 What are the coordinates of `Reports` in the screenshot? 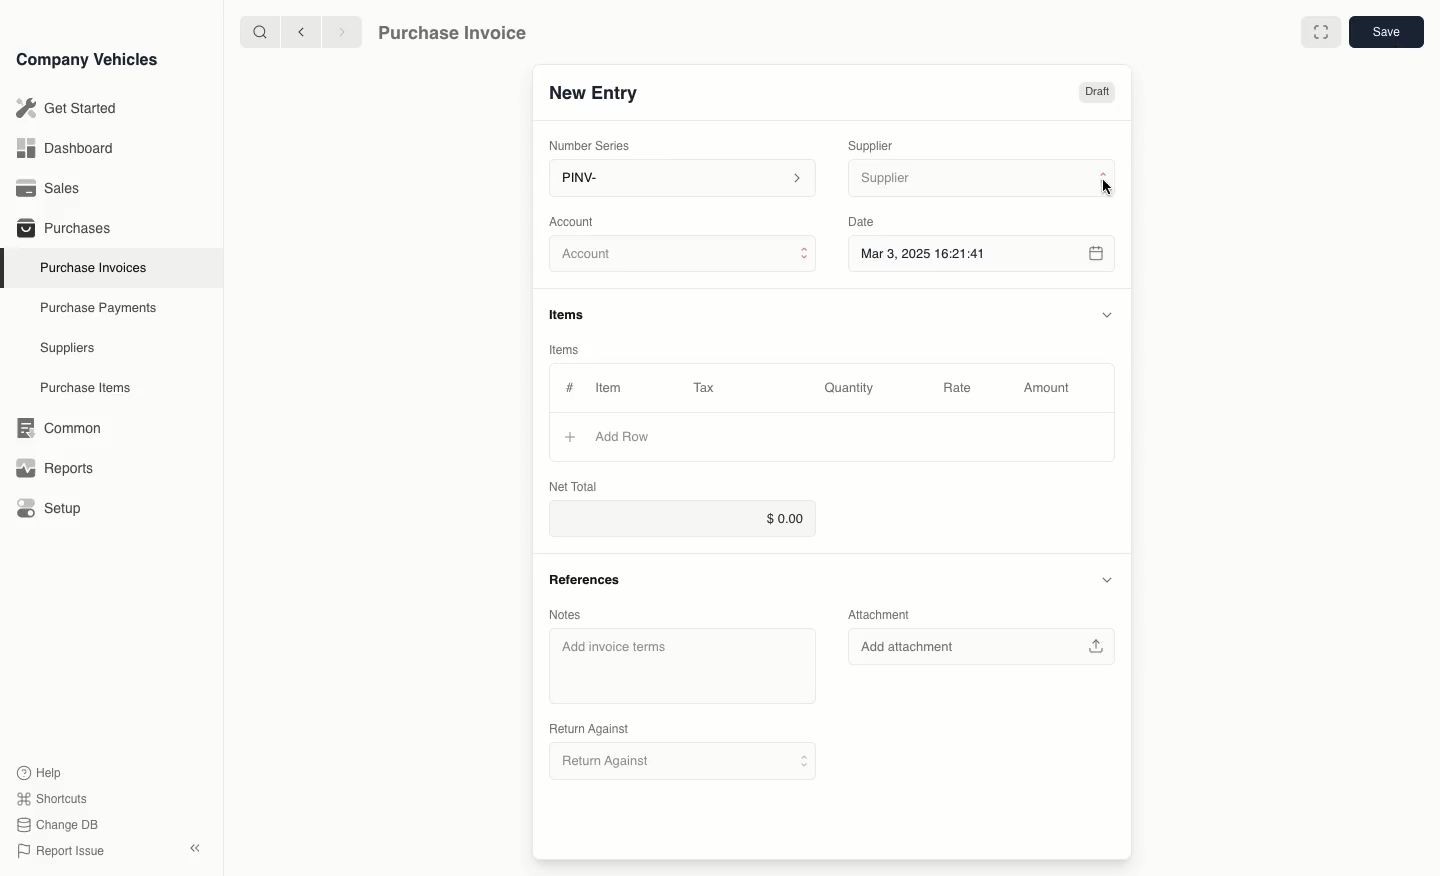 It's located at (55, 468).